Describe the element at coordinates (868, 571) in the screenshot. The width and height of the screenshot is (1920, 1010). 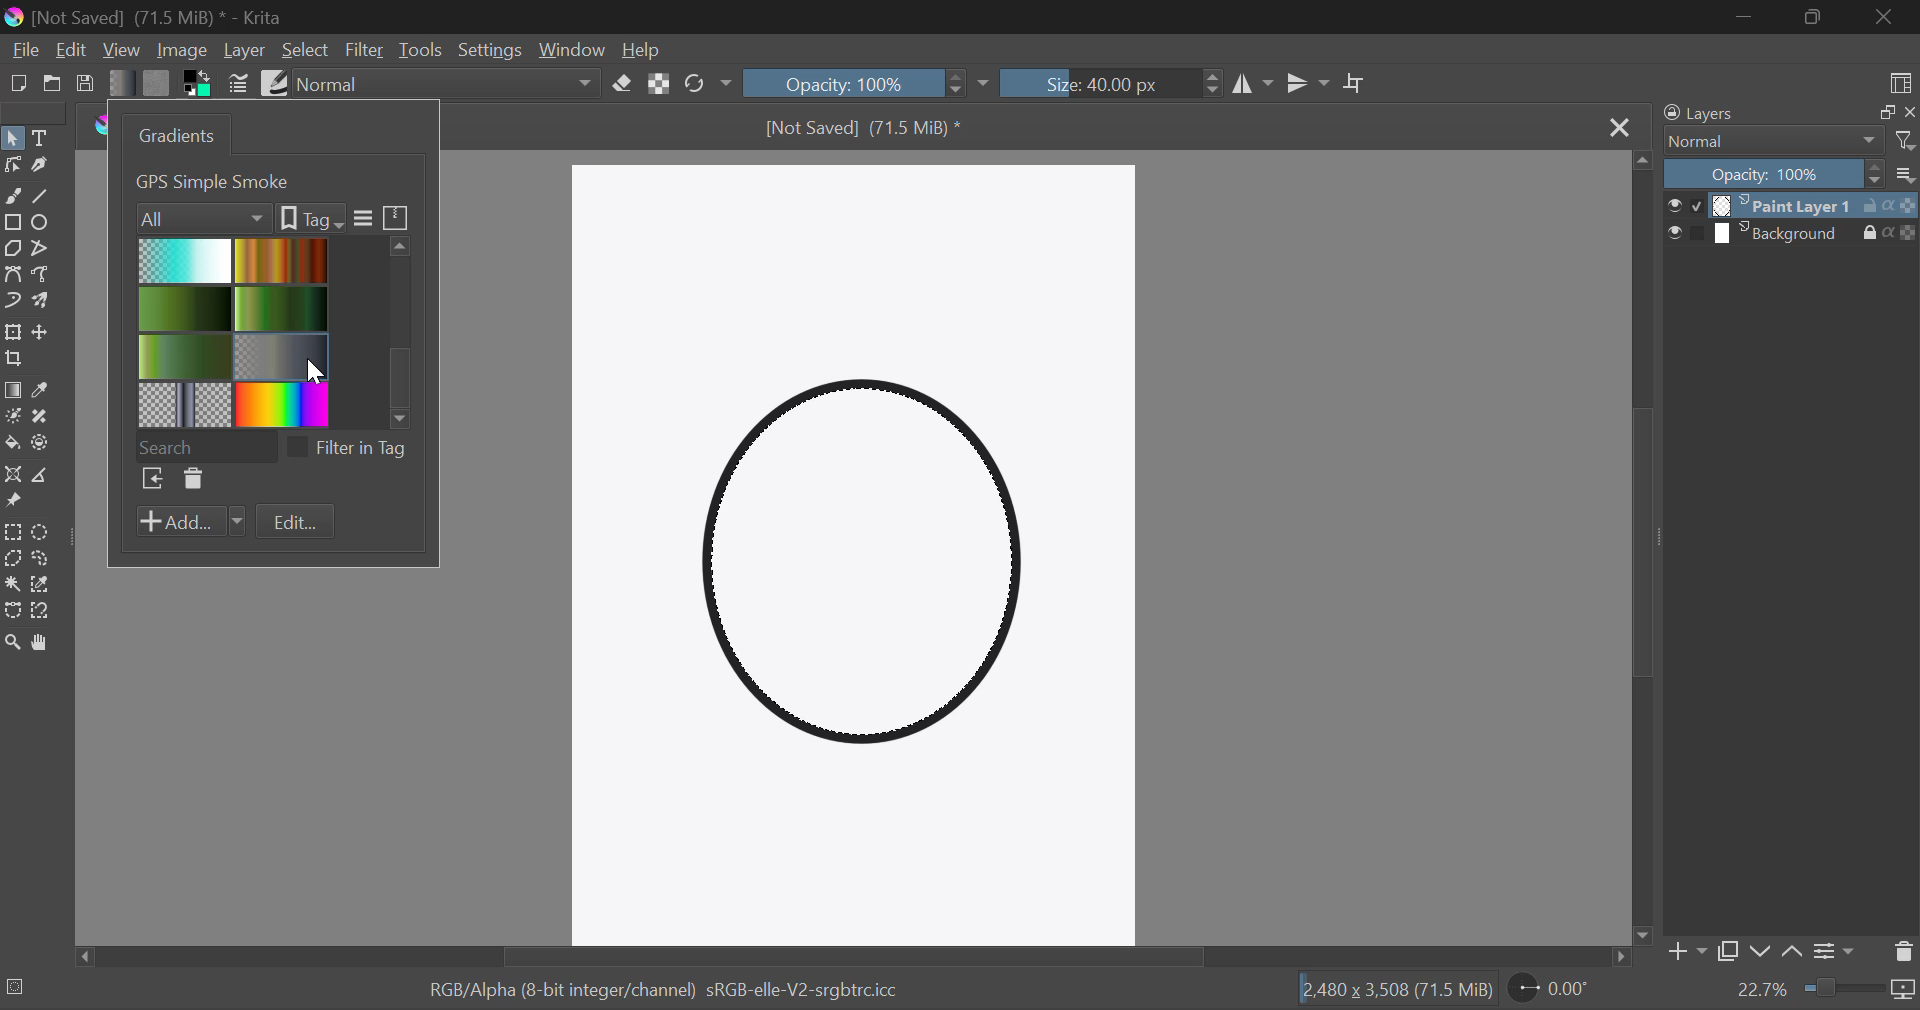
I see `Shape Selected` at that location.